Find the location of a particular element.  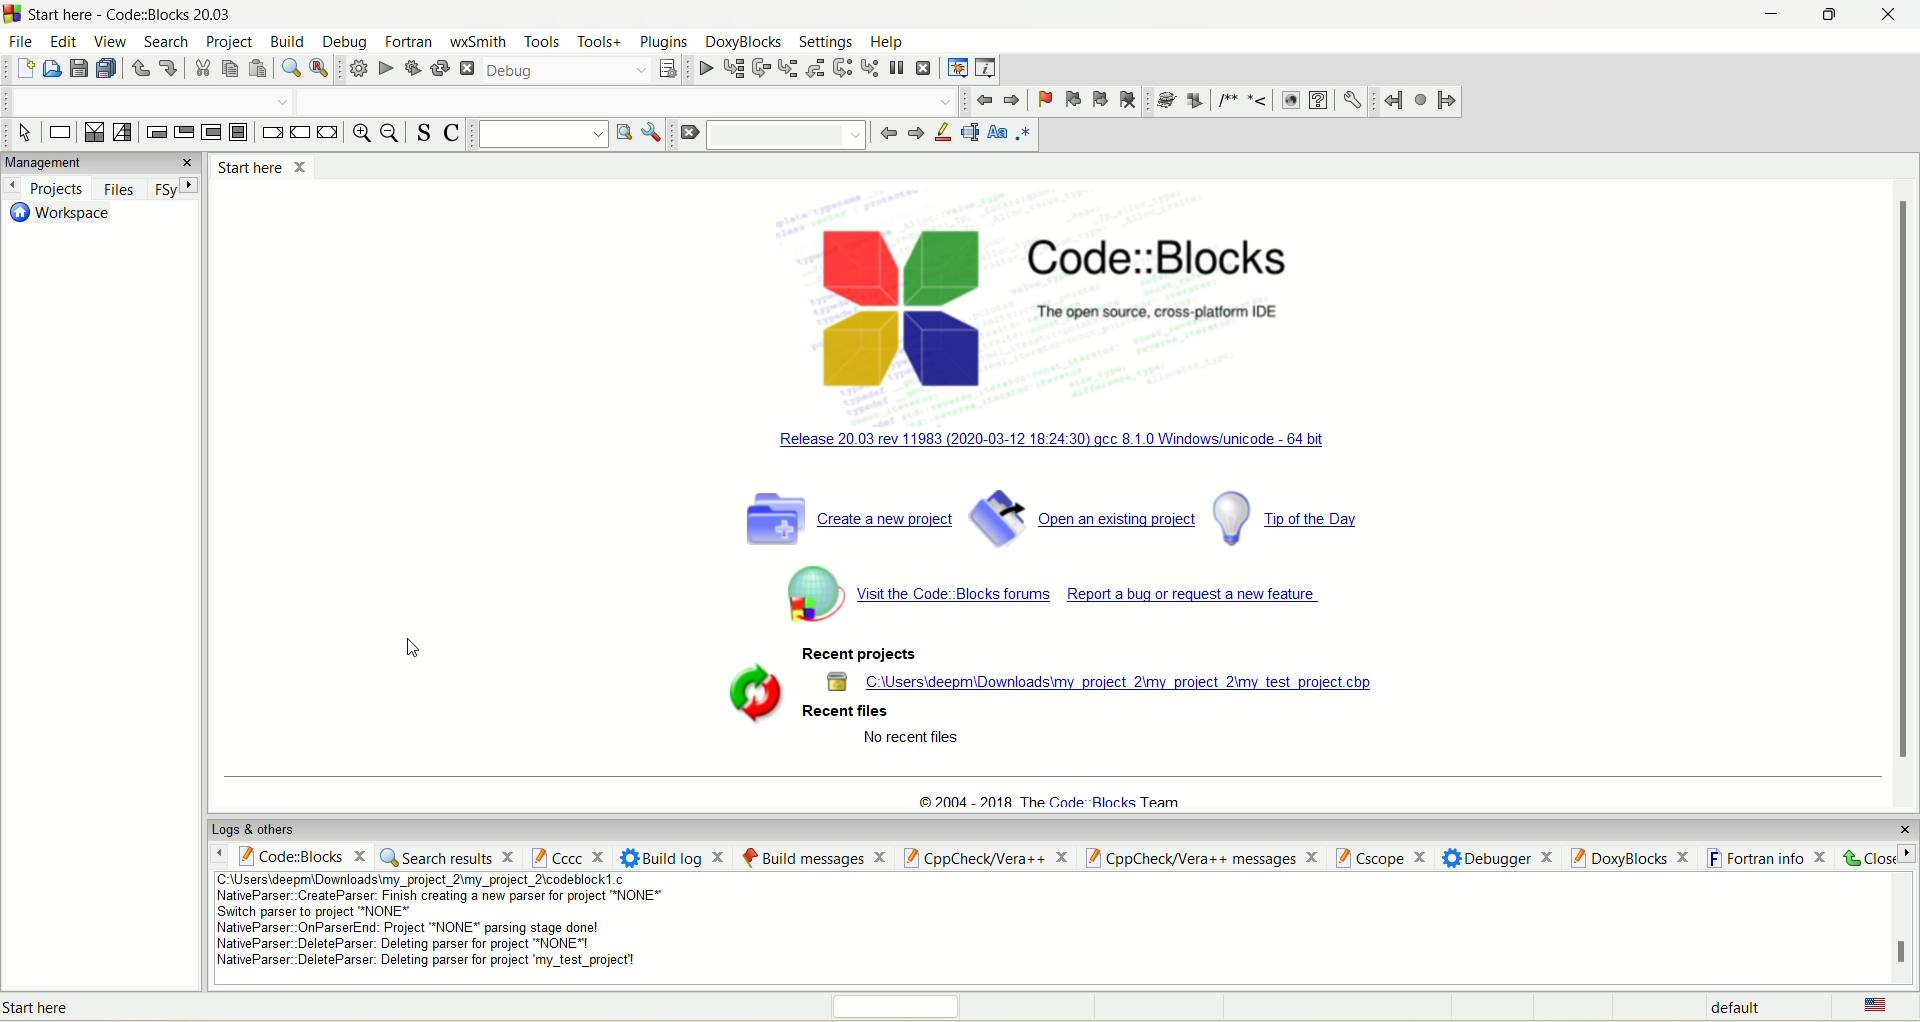

debug is located at coordinates (566, 69).